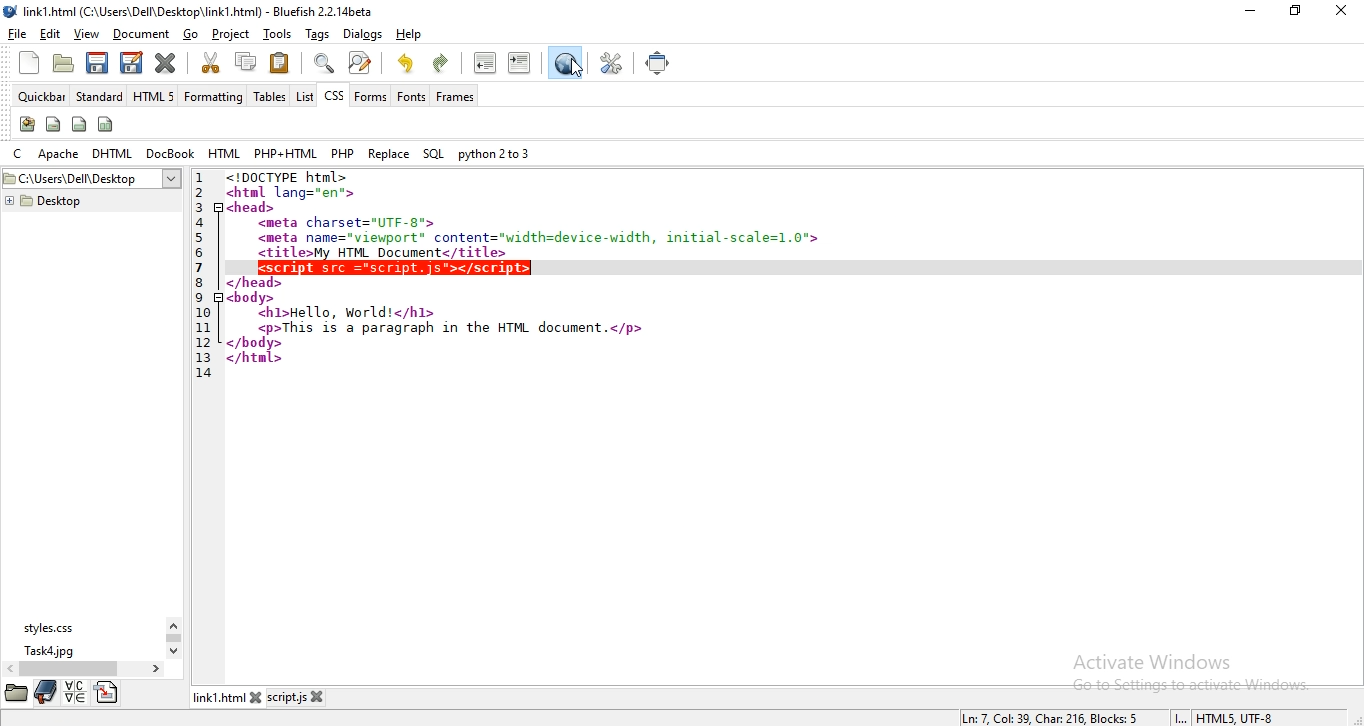  I want to click on code fold, so click(220, 298).